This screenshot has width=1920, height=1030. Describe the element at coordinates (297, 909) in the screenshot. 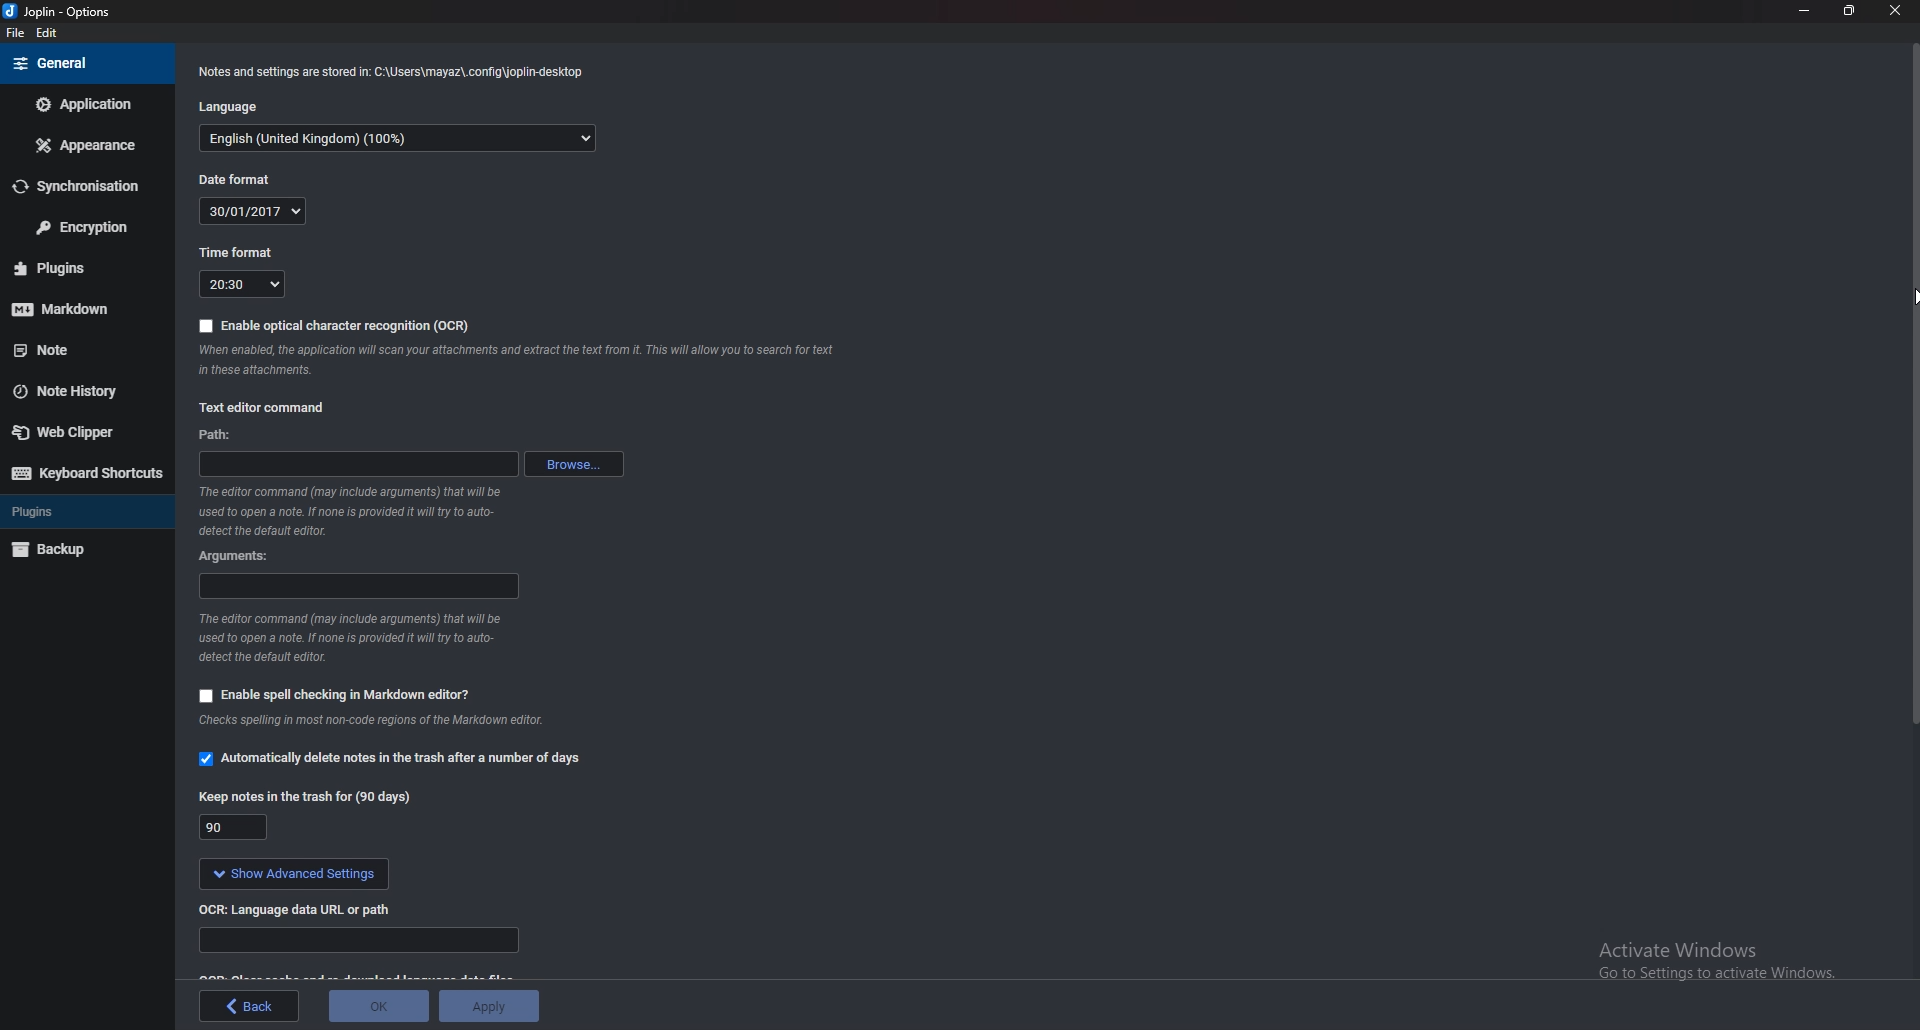

I see `ocr language data url or path` at that location.